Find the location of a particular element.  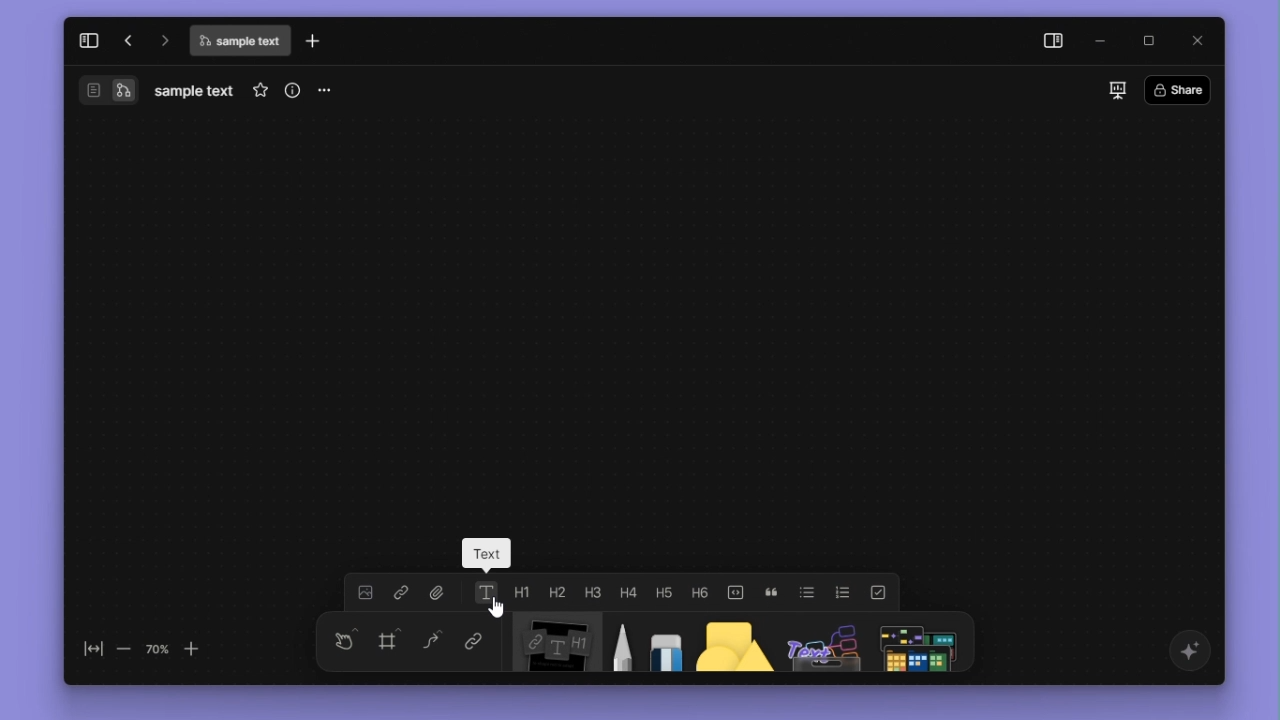

shape is located at coordinates (726, 644).